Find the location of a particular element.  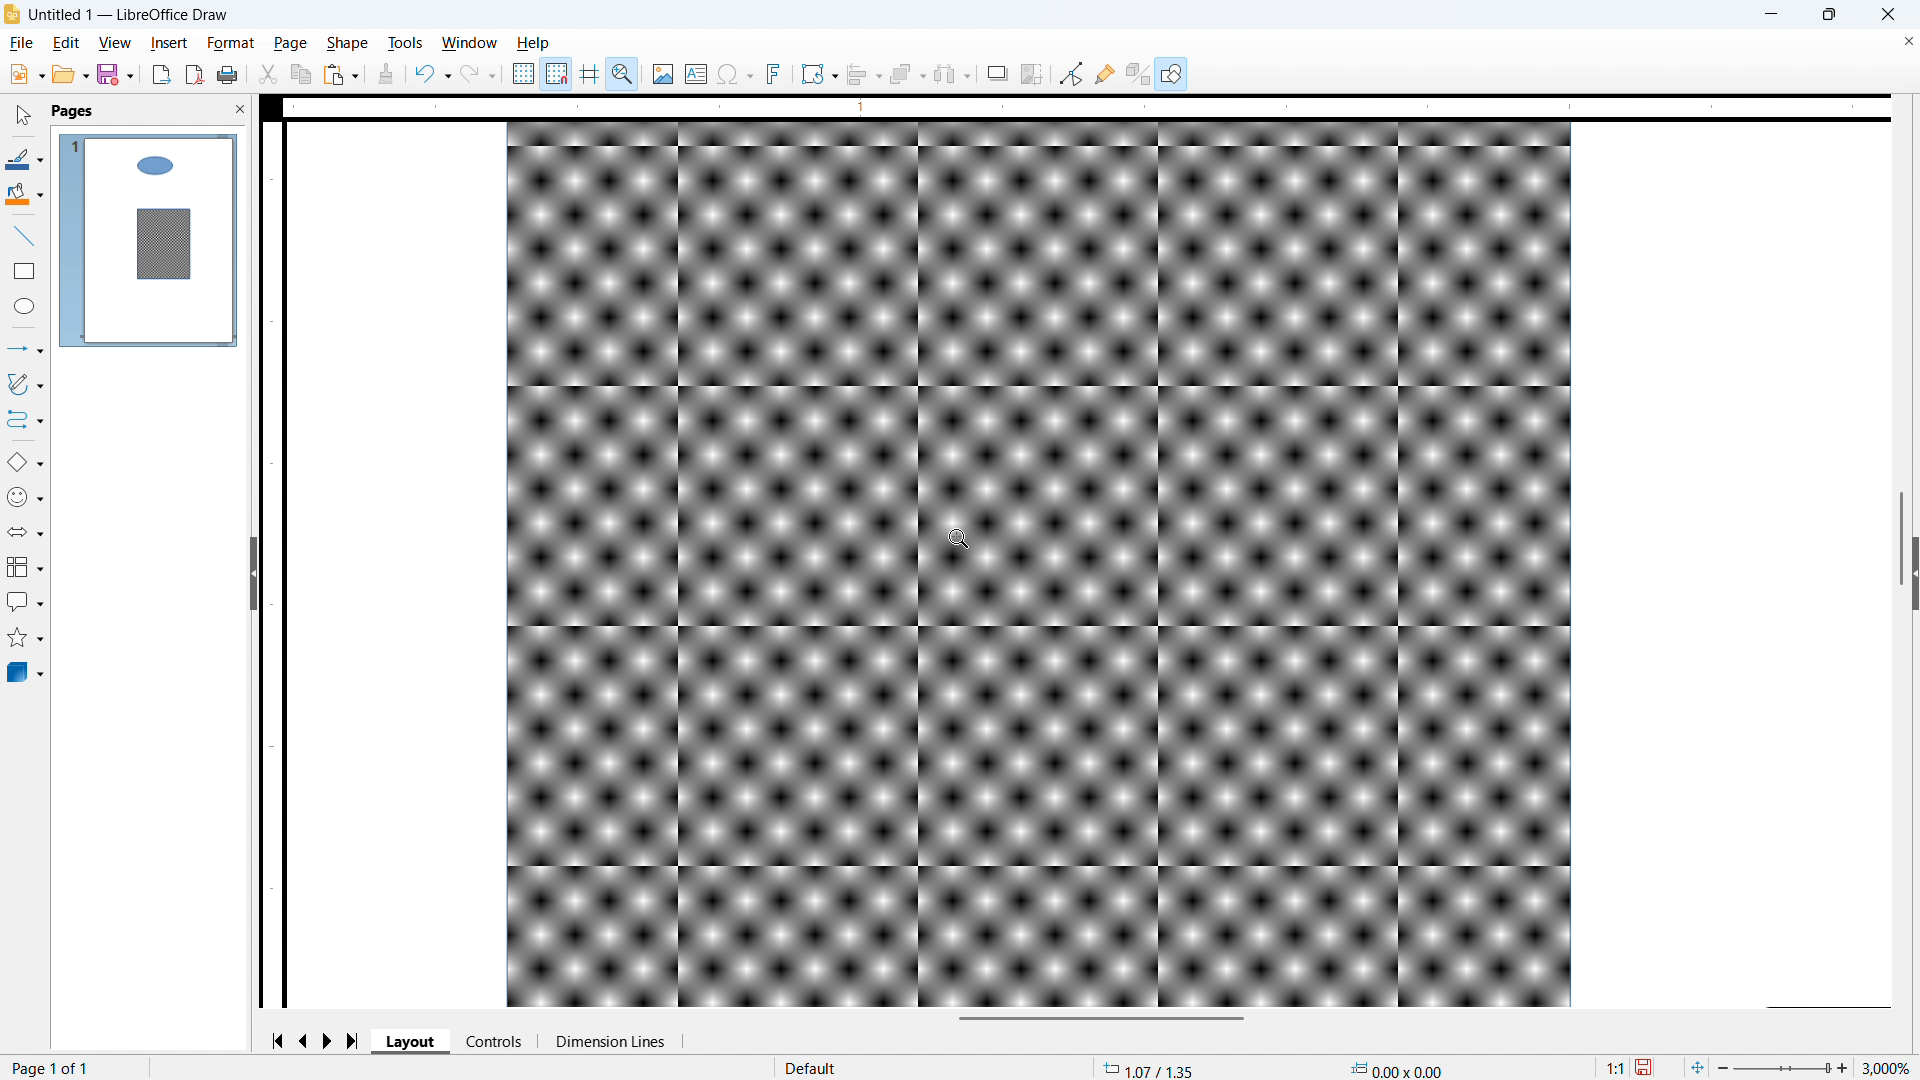

Tools  is located at coordinates (404, 44).